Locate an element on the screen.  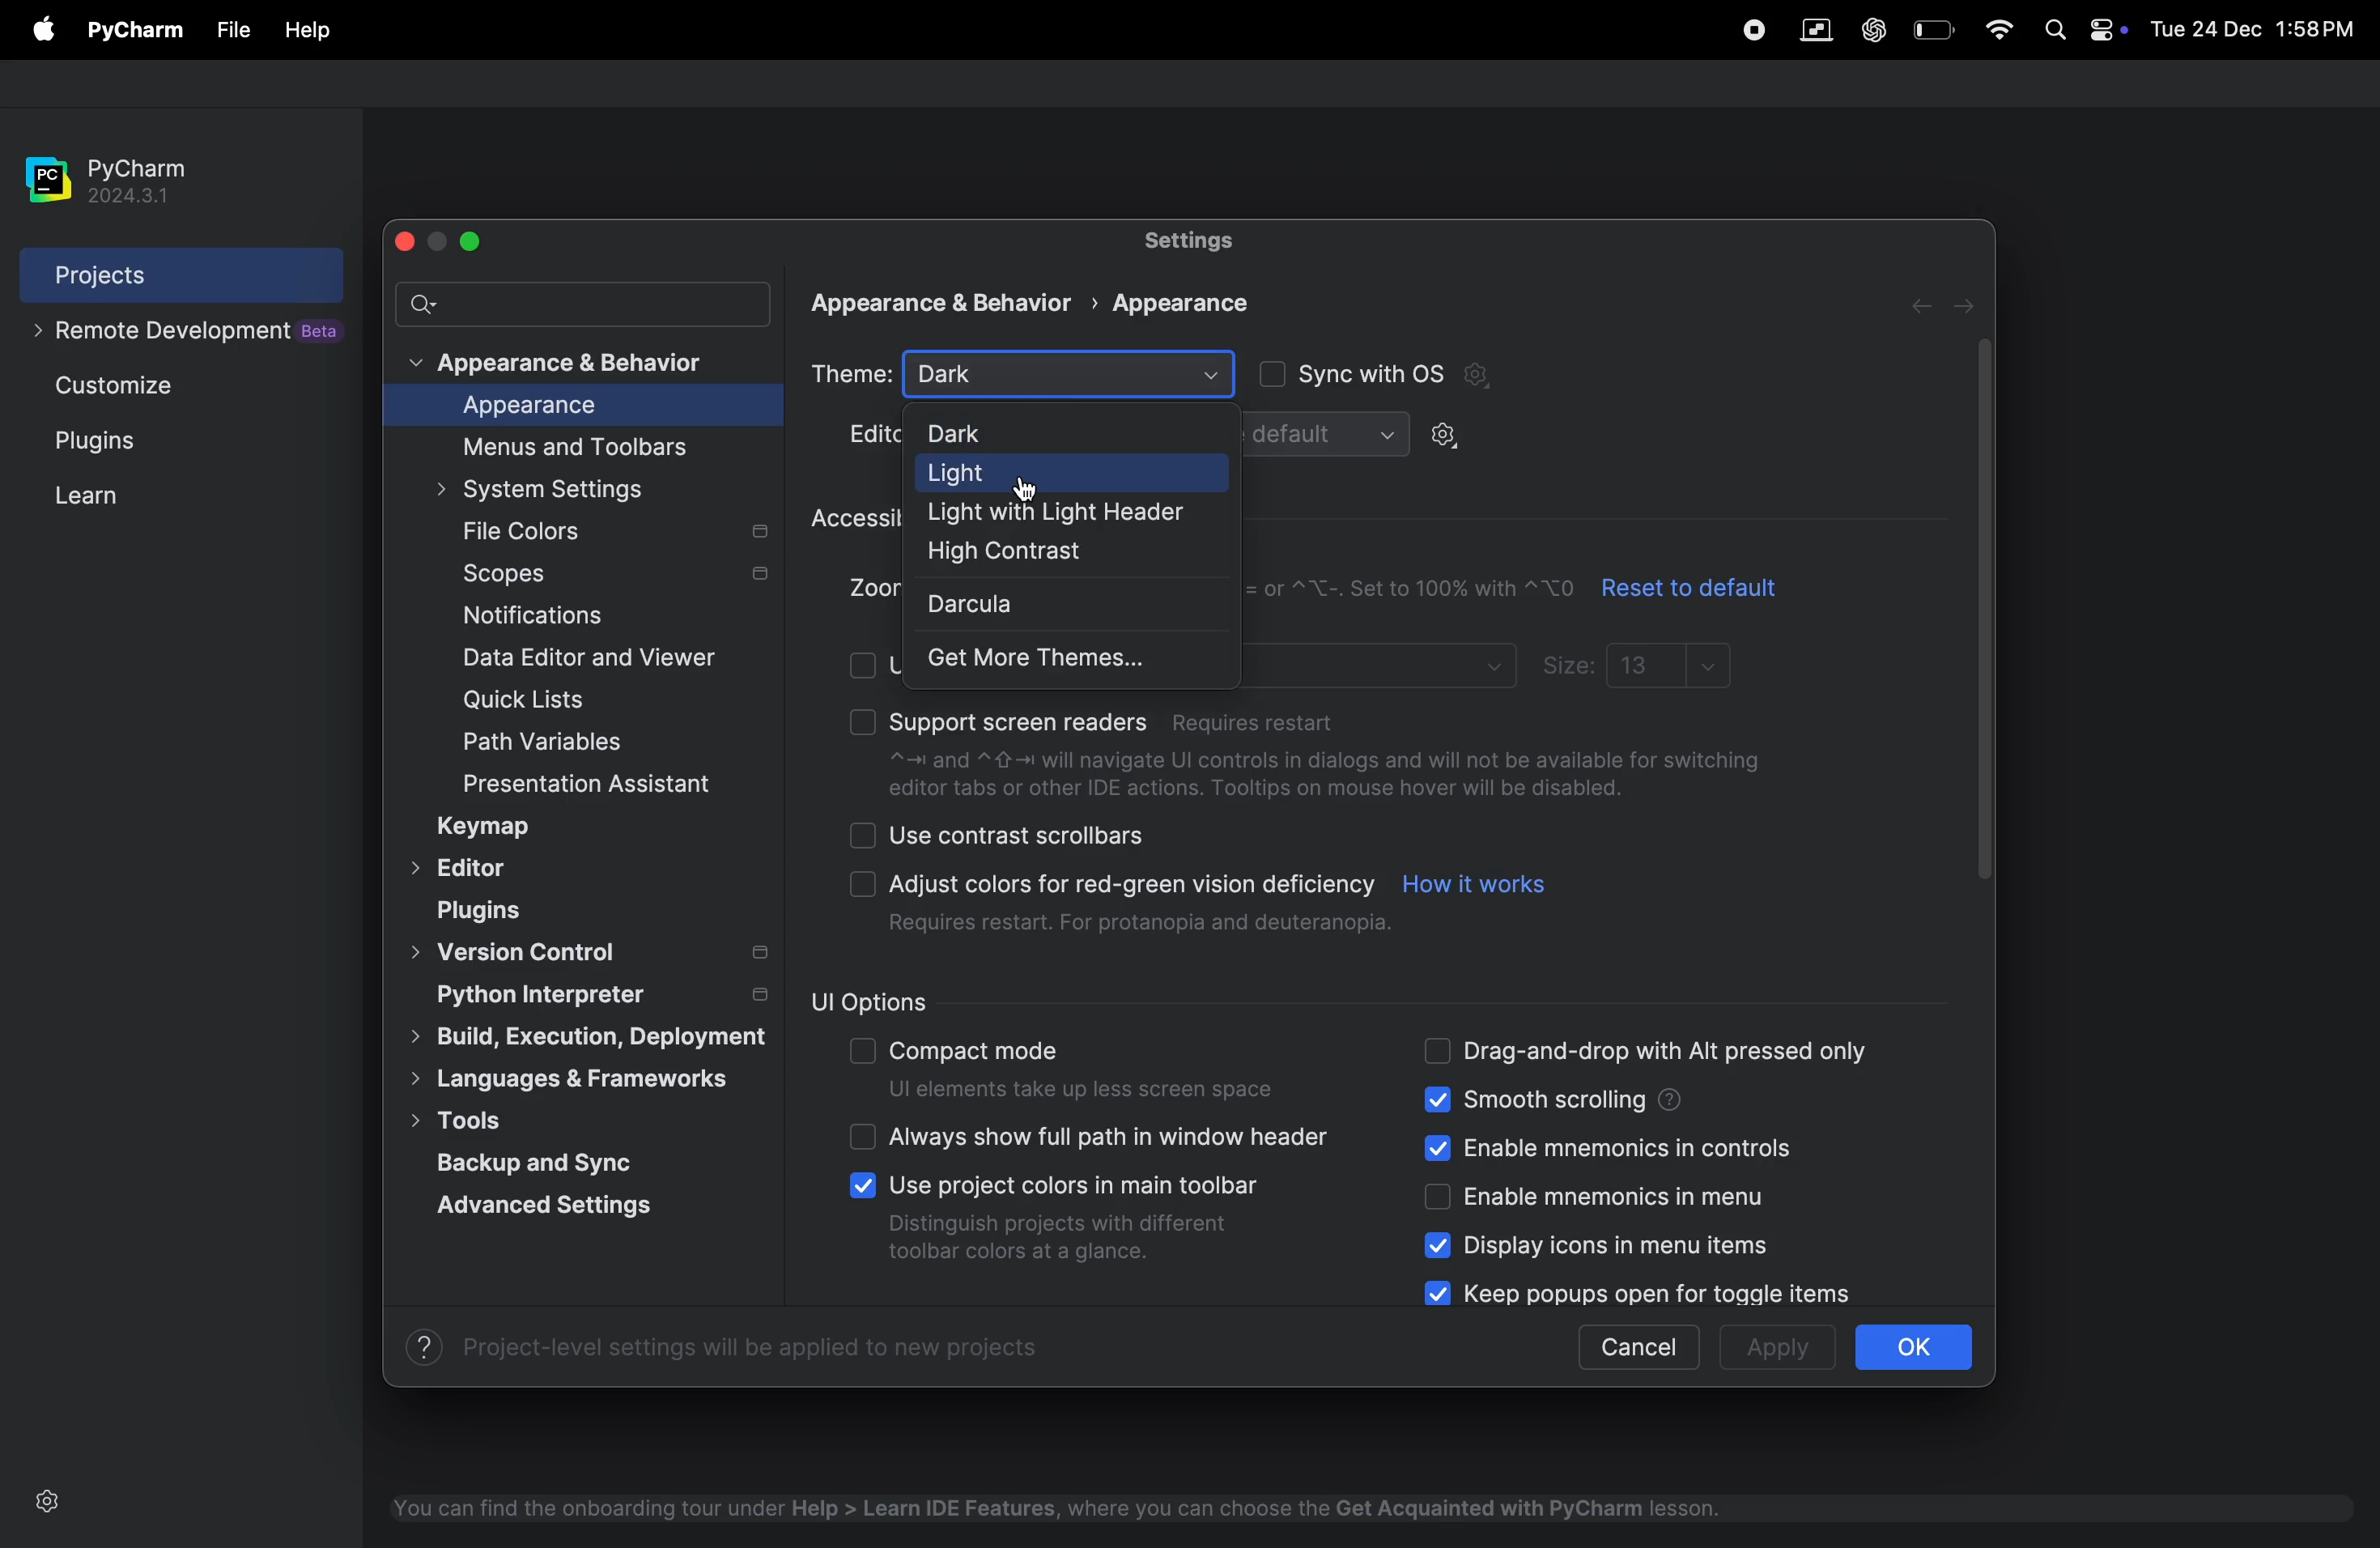
darcula is located at coordinates (1013, 604).